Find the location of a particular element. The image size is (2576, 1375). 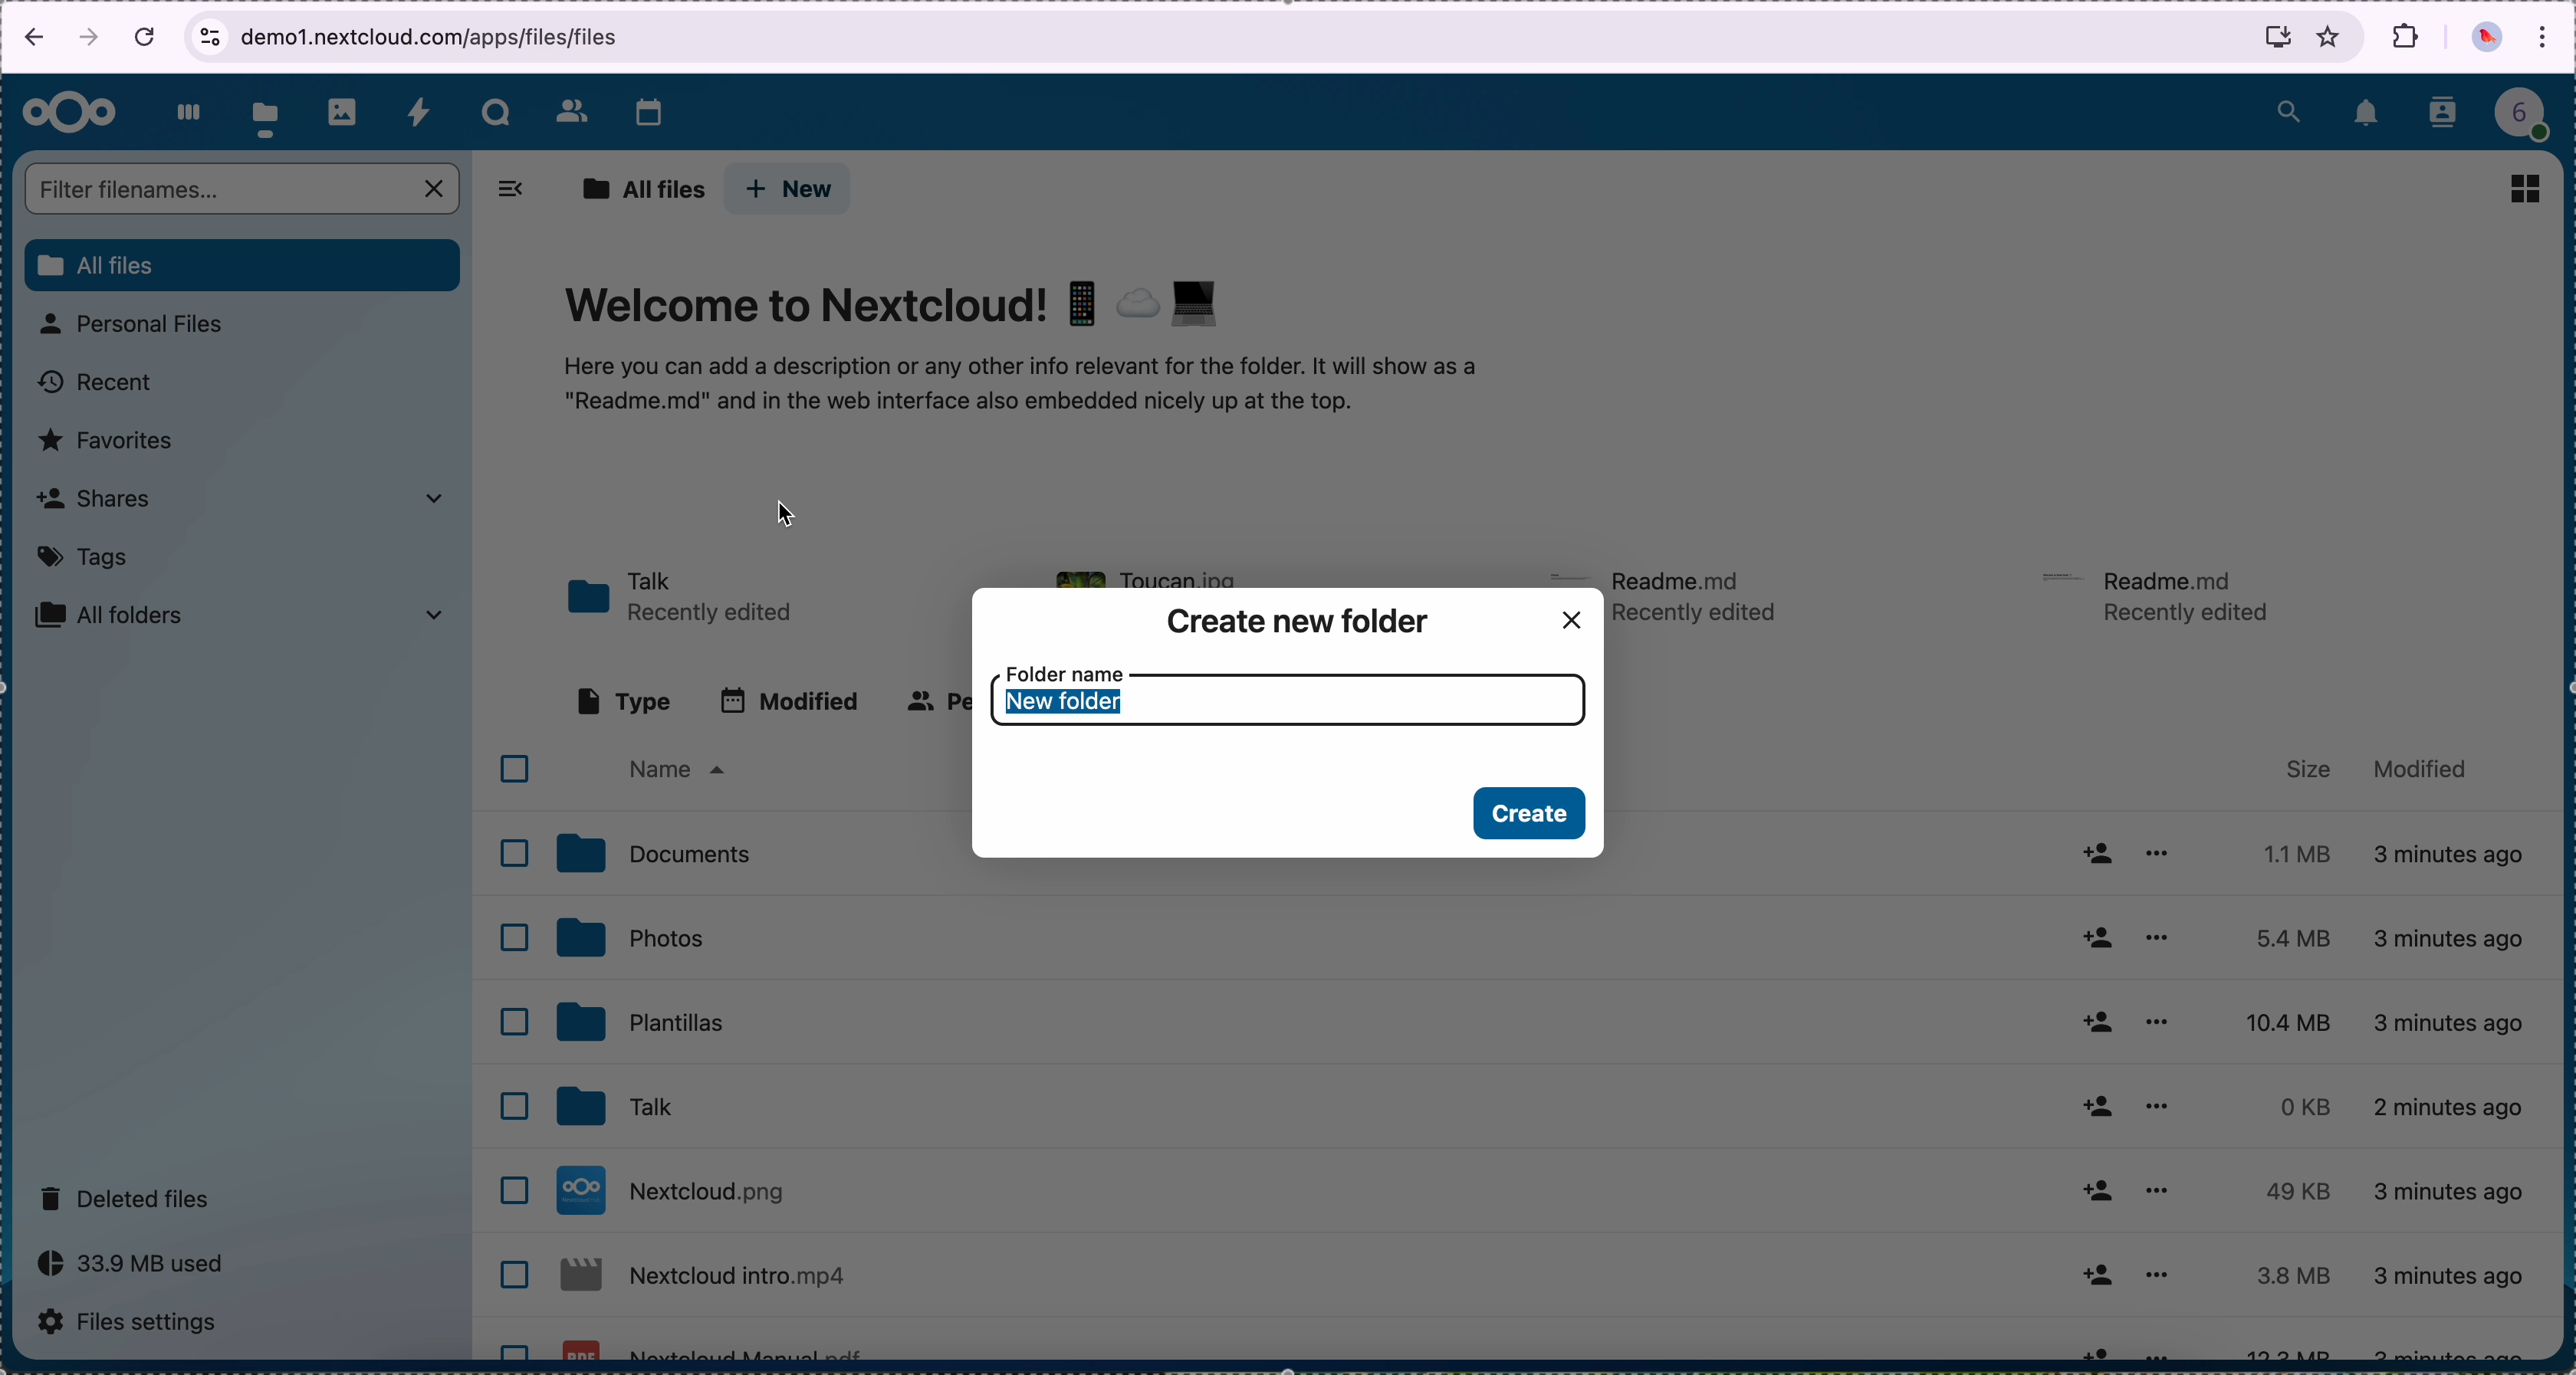

navigate back is located at coordinates (27, 41).